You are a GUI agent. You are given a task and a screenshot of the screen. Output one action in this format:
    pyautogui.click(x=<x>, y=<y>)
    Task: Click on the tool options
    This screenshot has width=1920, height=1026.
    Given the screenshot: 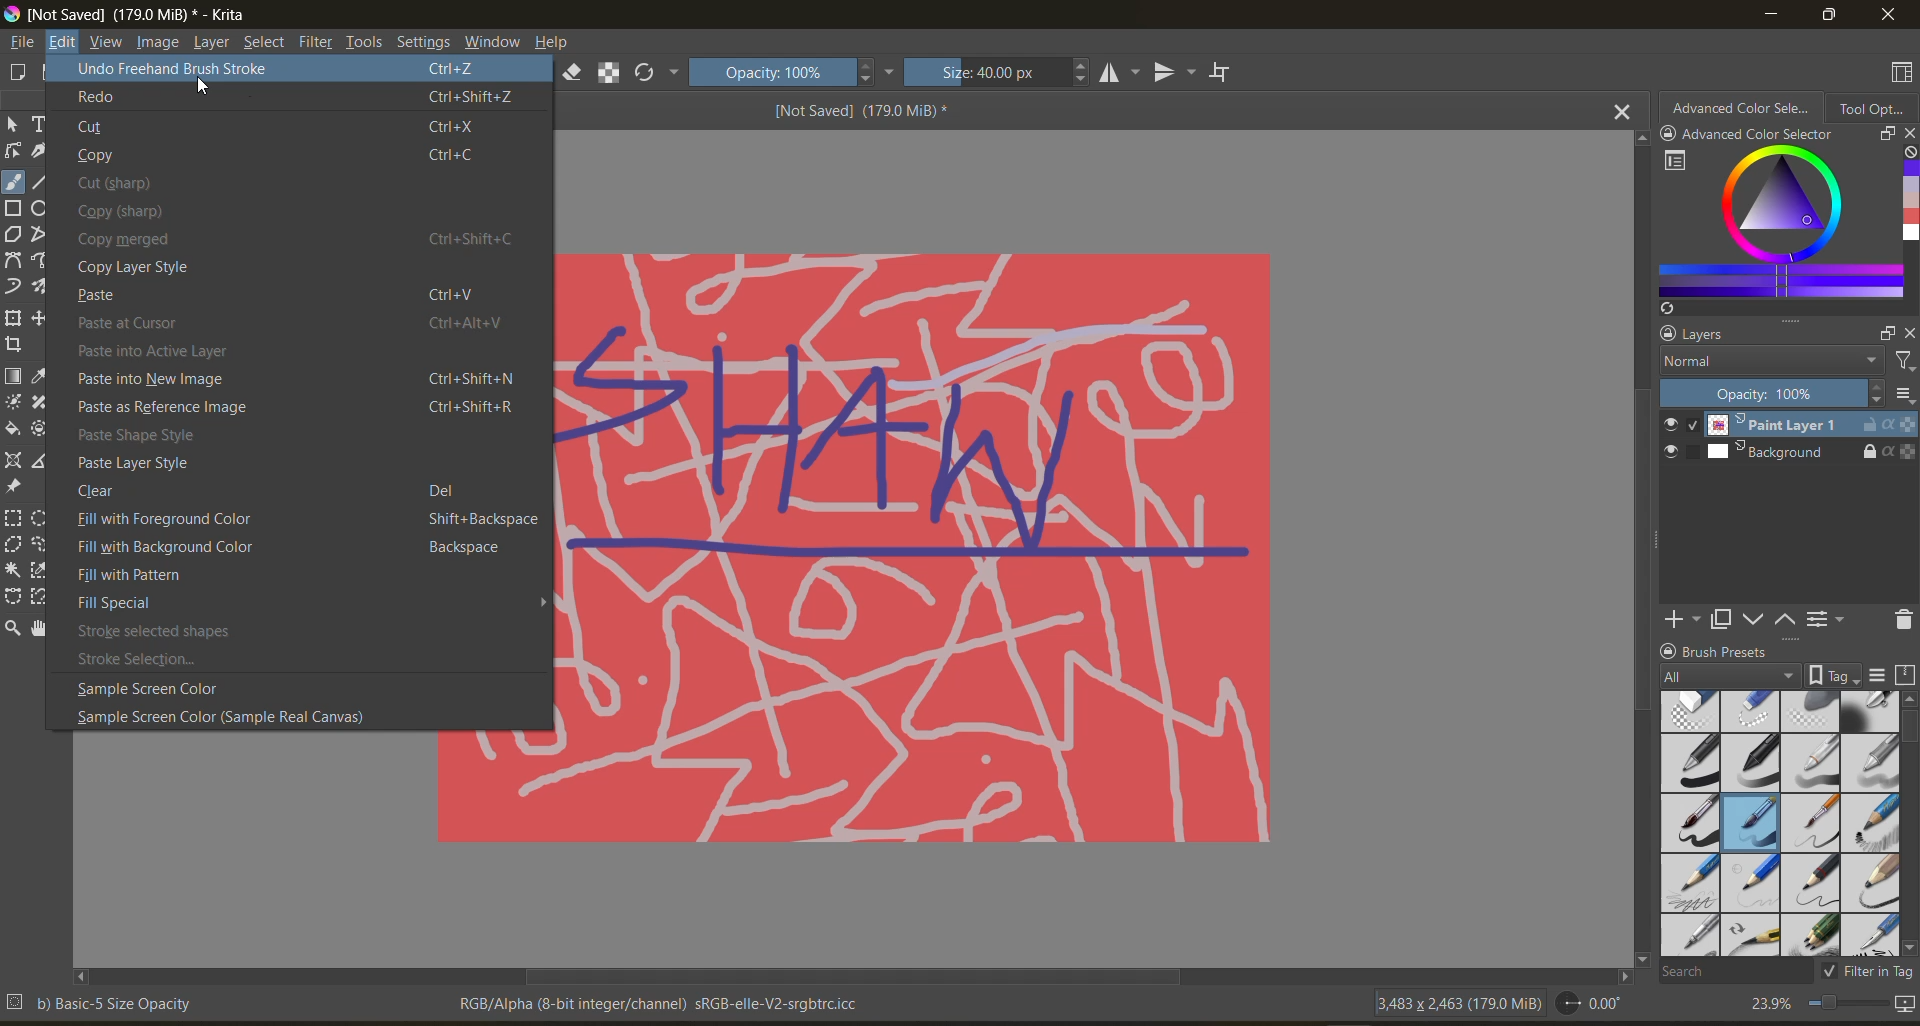 What is the action you would take?
    pyautogui.click(x=1876, y=109)
    